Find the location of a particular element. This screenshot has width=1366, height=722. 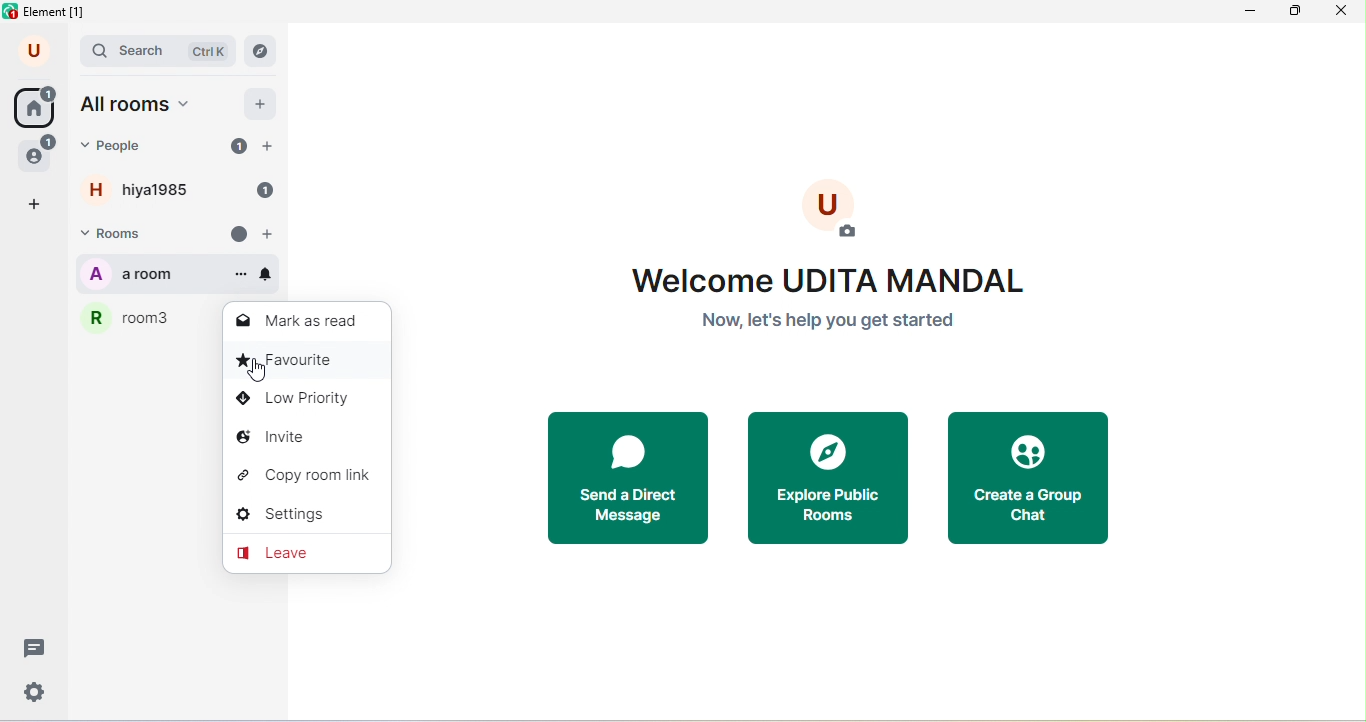

invite is located at coordinates (308, 438).